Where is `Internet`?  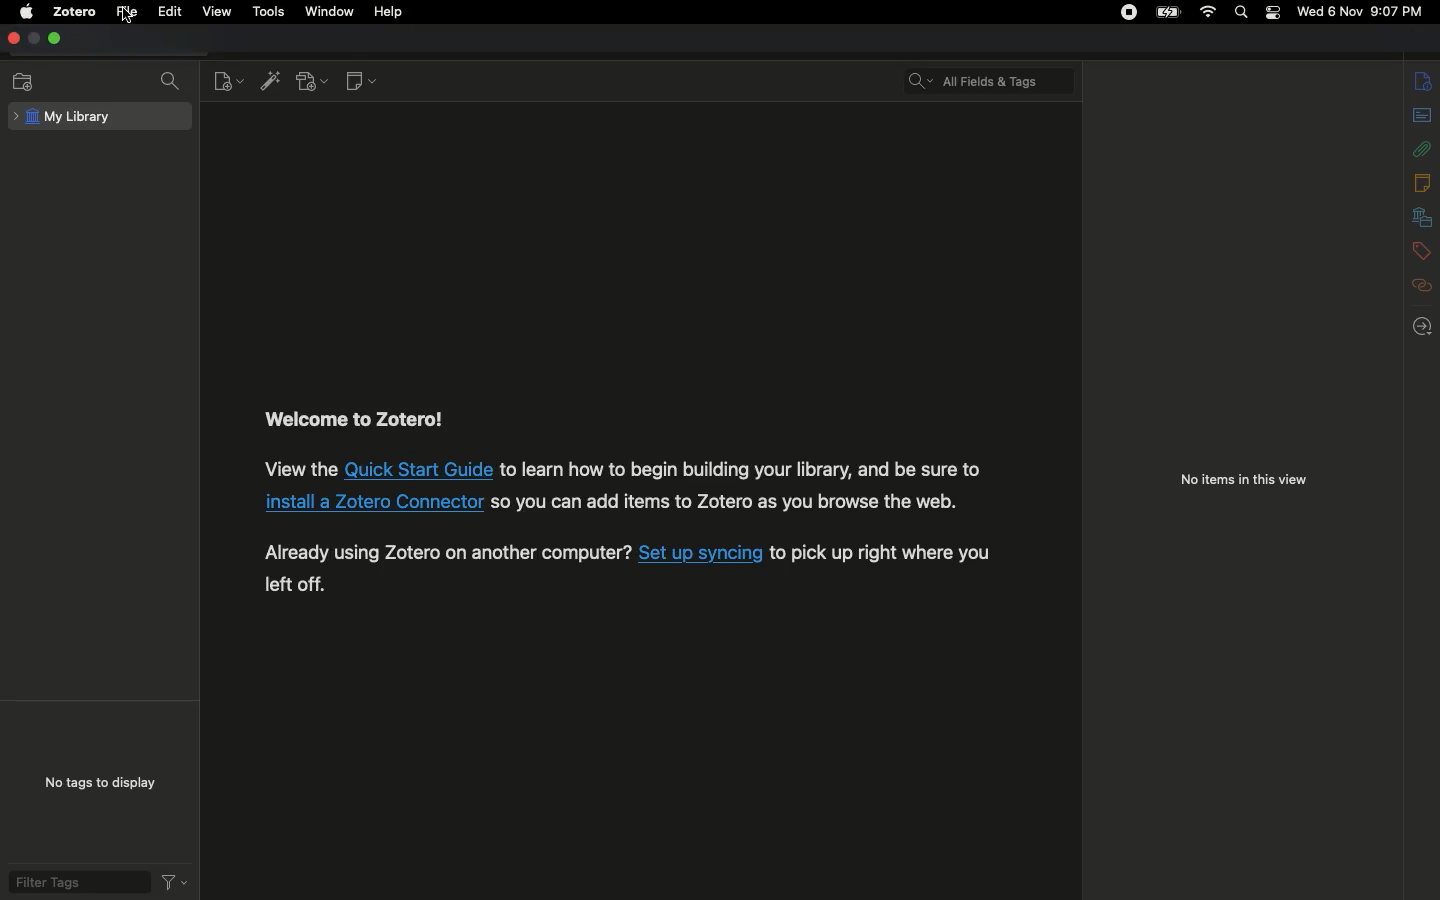
Internet is located at coordinates (1206, 13).